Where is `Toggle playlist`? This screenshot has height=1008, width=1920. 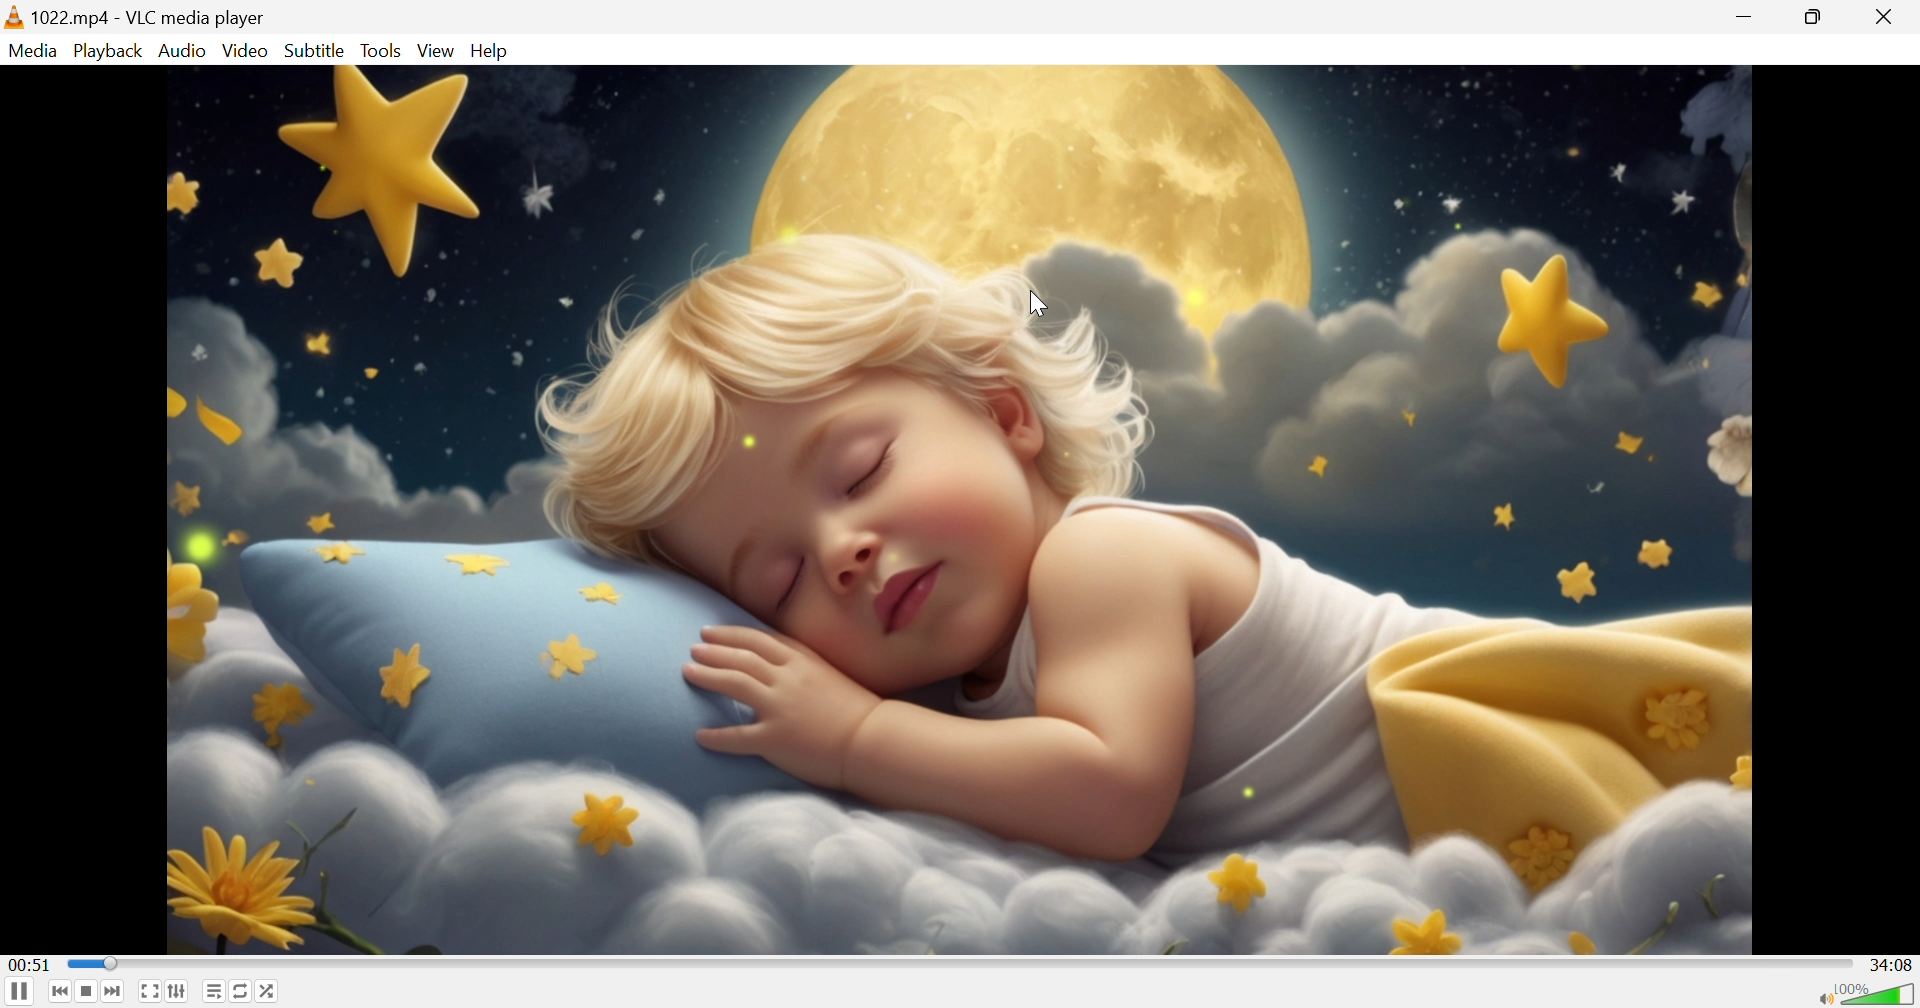
Toggle playlist is located at coordinates (210, 994).